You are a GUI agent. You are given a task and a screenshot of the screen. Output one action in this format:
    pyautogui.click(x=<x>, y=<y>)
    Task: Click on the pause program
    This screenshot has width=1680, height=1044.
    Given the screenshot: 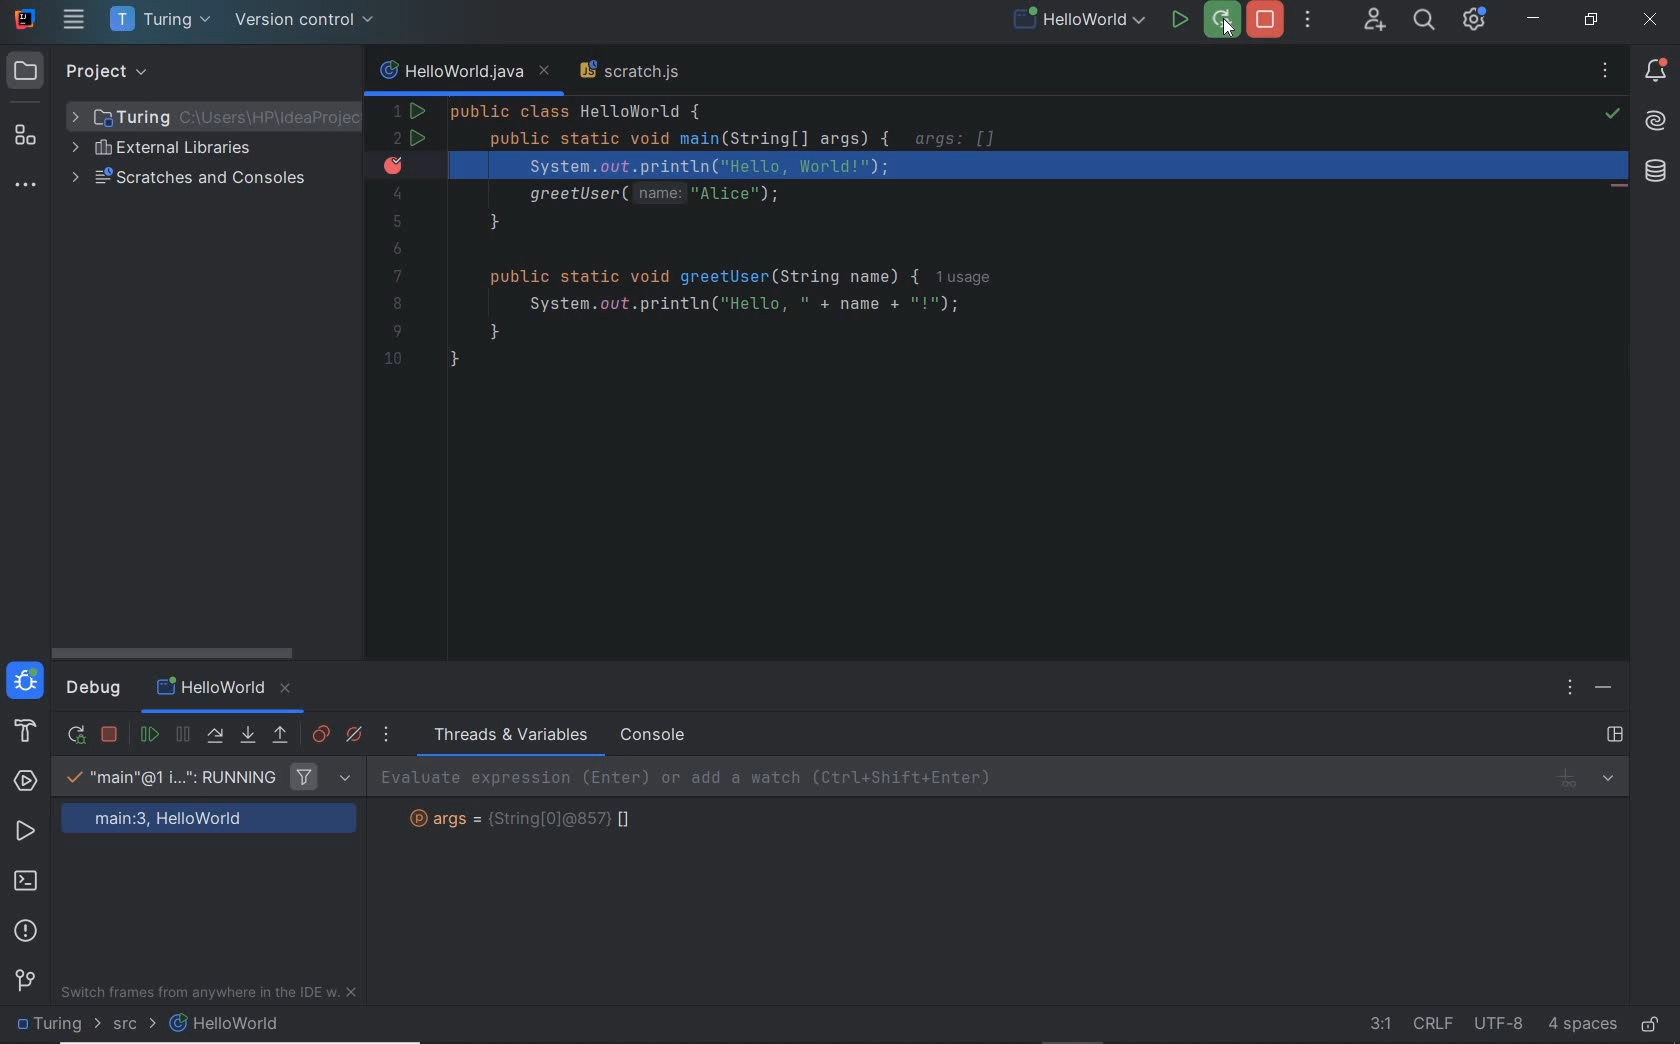 What is the action you would take?
    pyautogui.click(x=183, y=736)
    